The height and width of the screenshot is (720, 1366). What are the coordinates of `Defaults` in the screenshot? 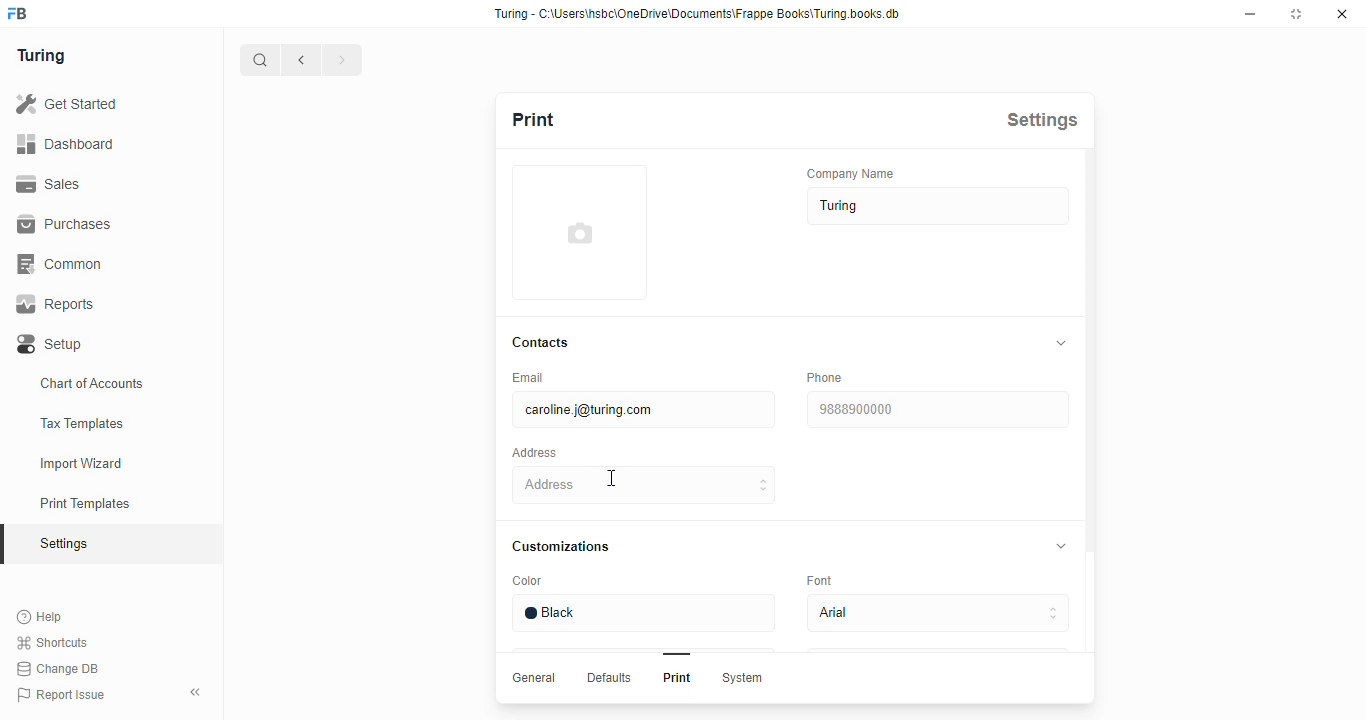 It's located at (611, 678).